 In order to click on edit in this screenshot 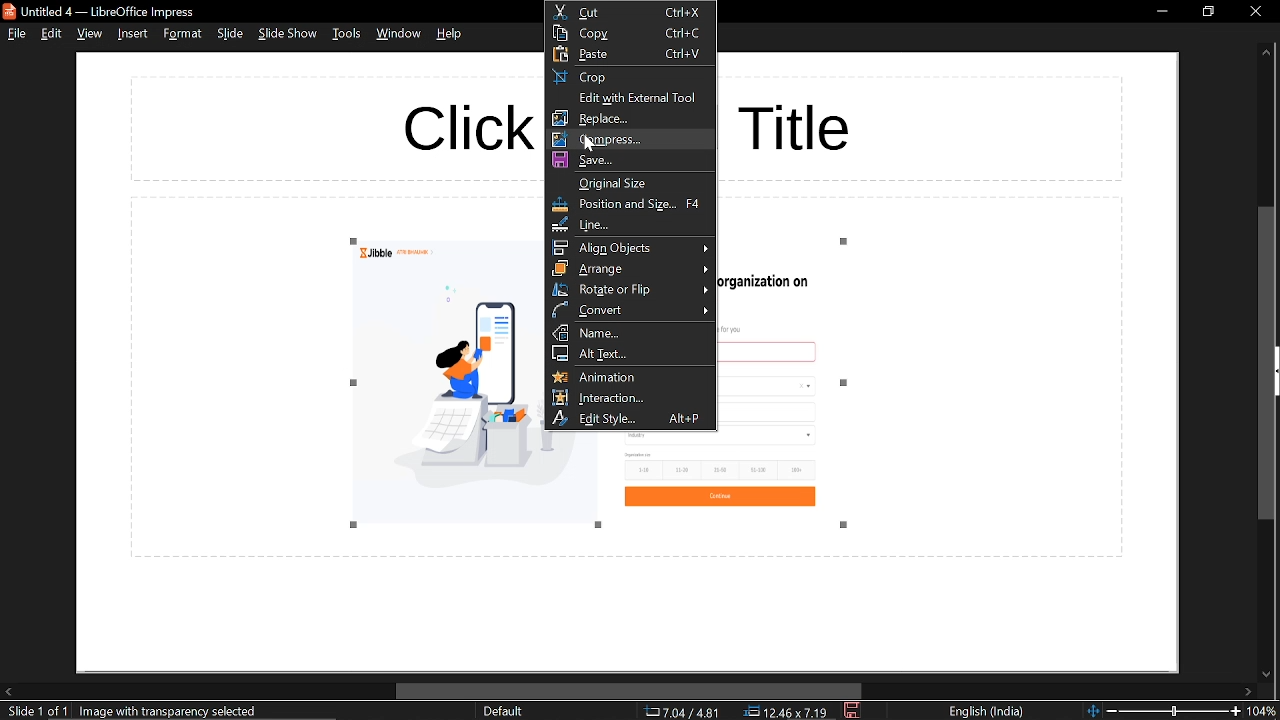, I will do `click(50, 34)`.